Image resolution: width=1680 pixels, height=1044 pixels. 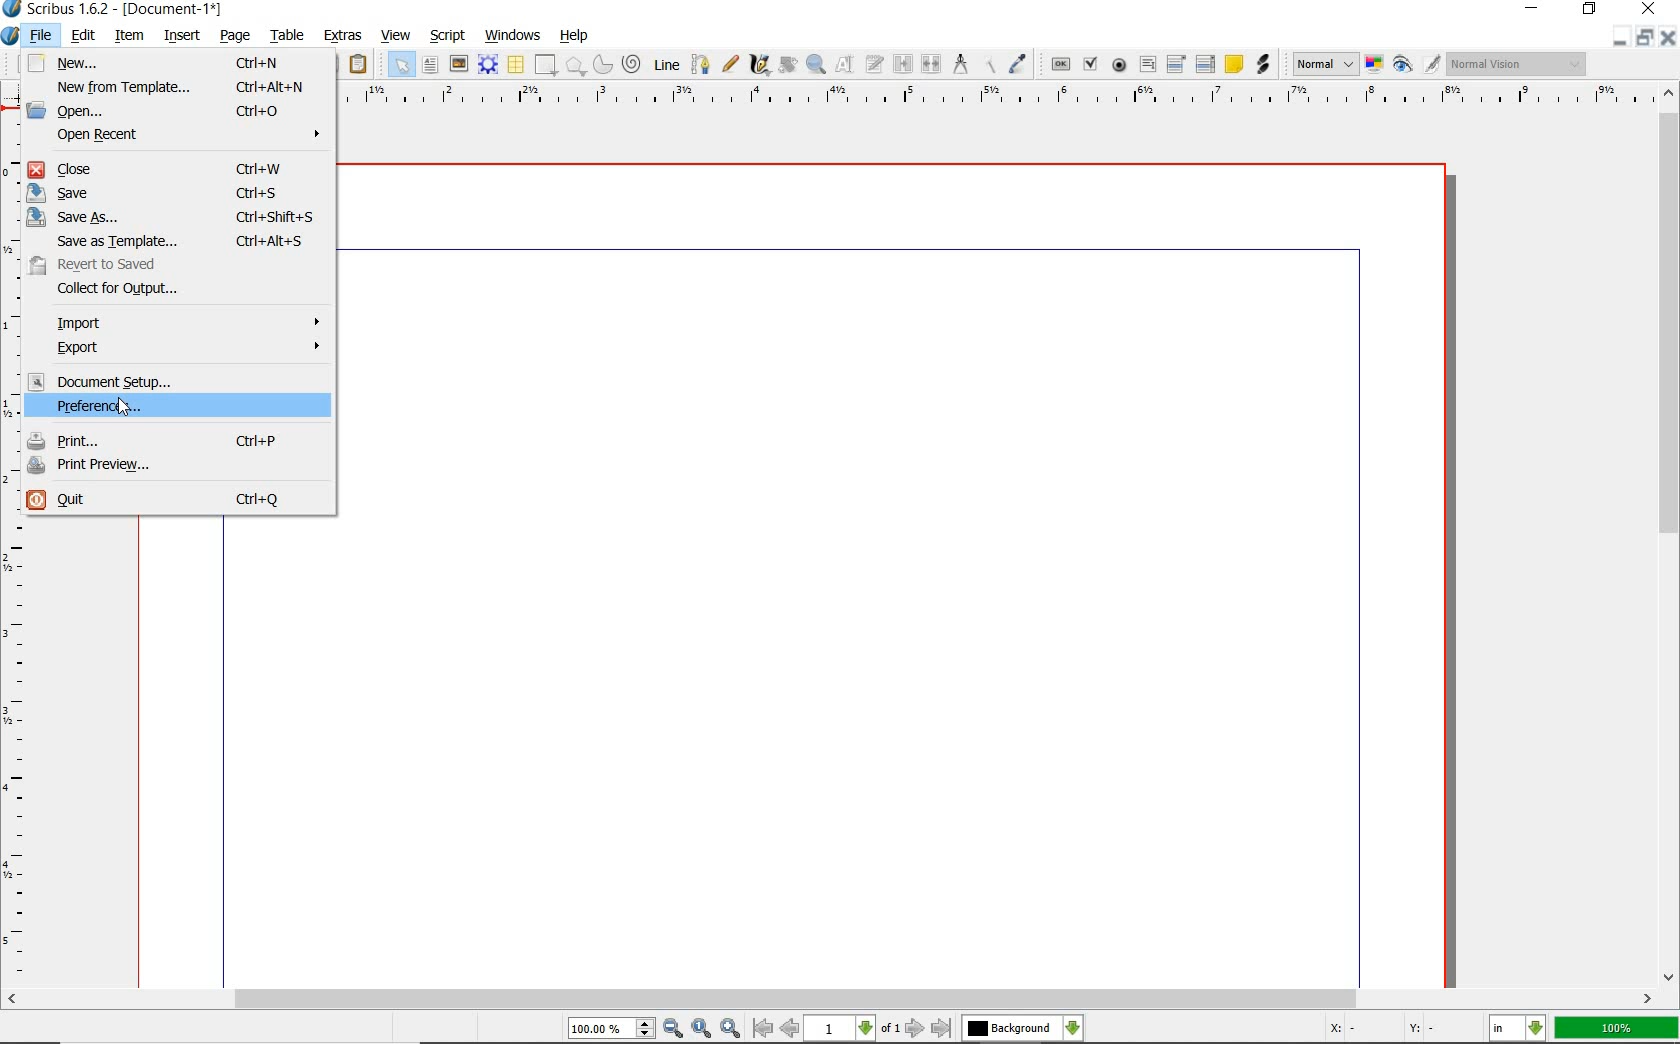 What do you see at coordinates (172, 62) in the screenshot?
I see `NEW` at bounding box center [172, 62].